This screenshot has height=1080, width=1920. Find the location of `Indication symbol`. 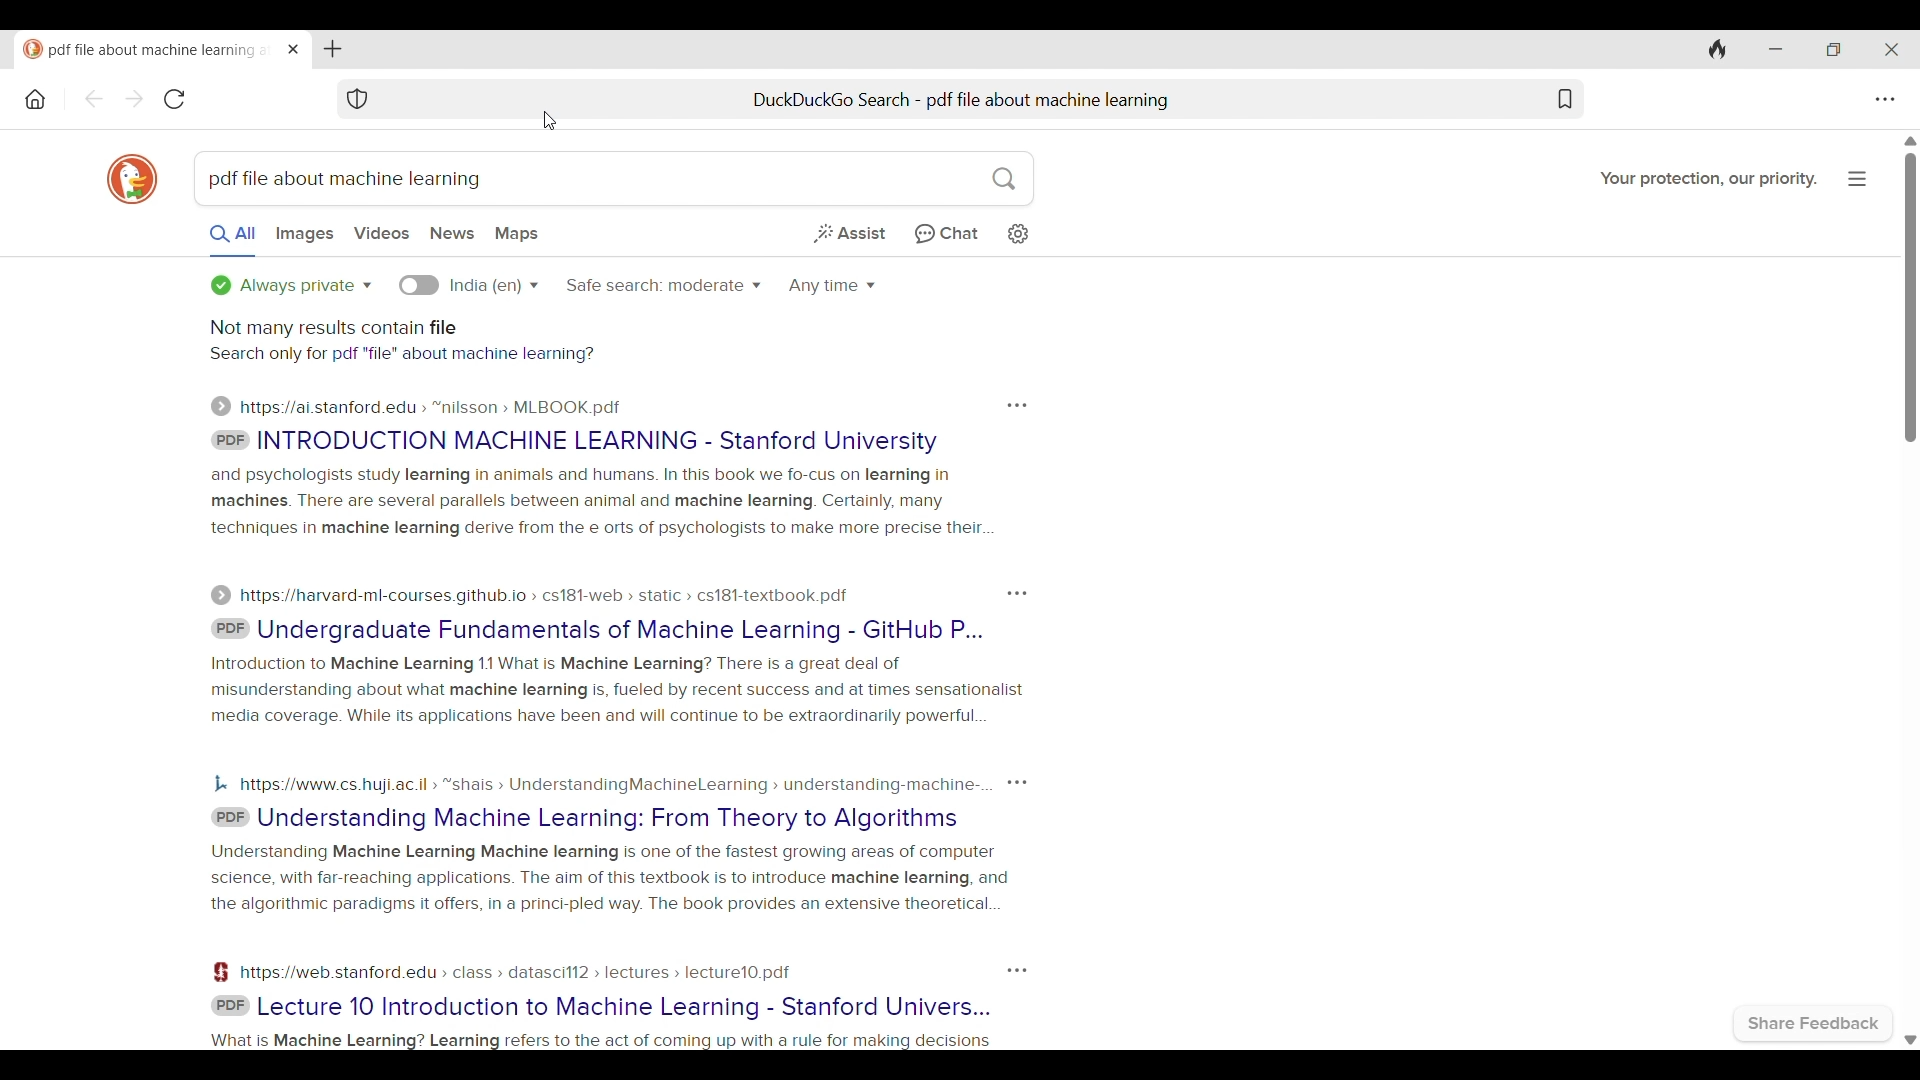

Indication symbol is located at coordinates (221, 596).